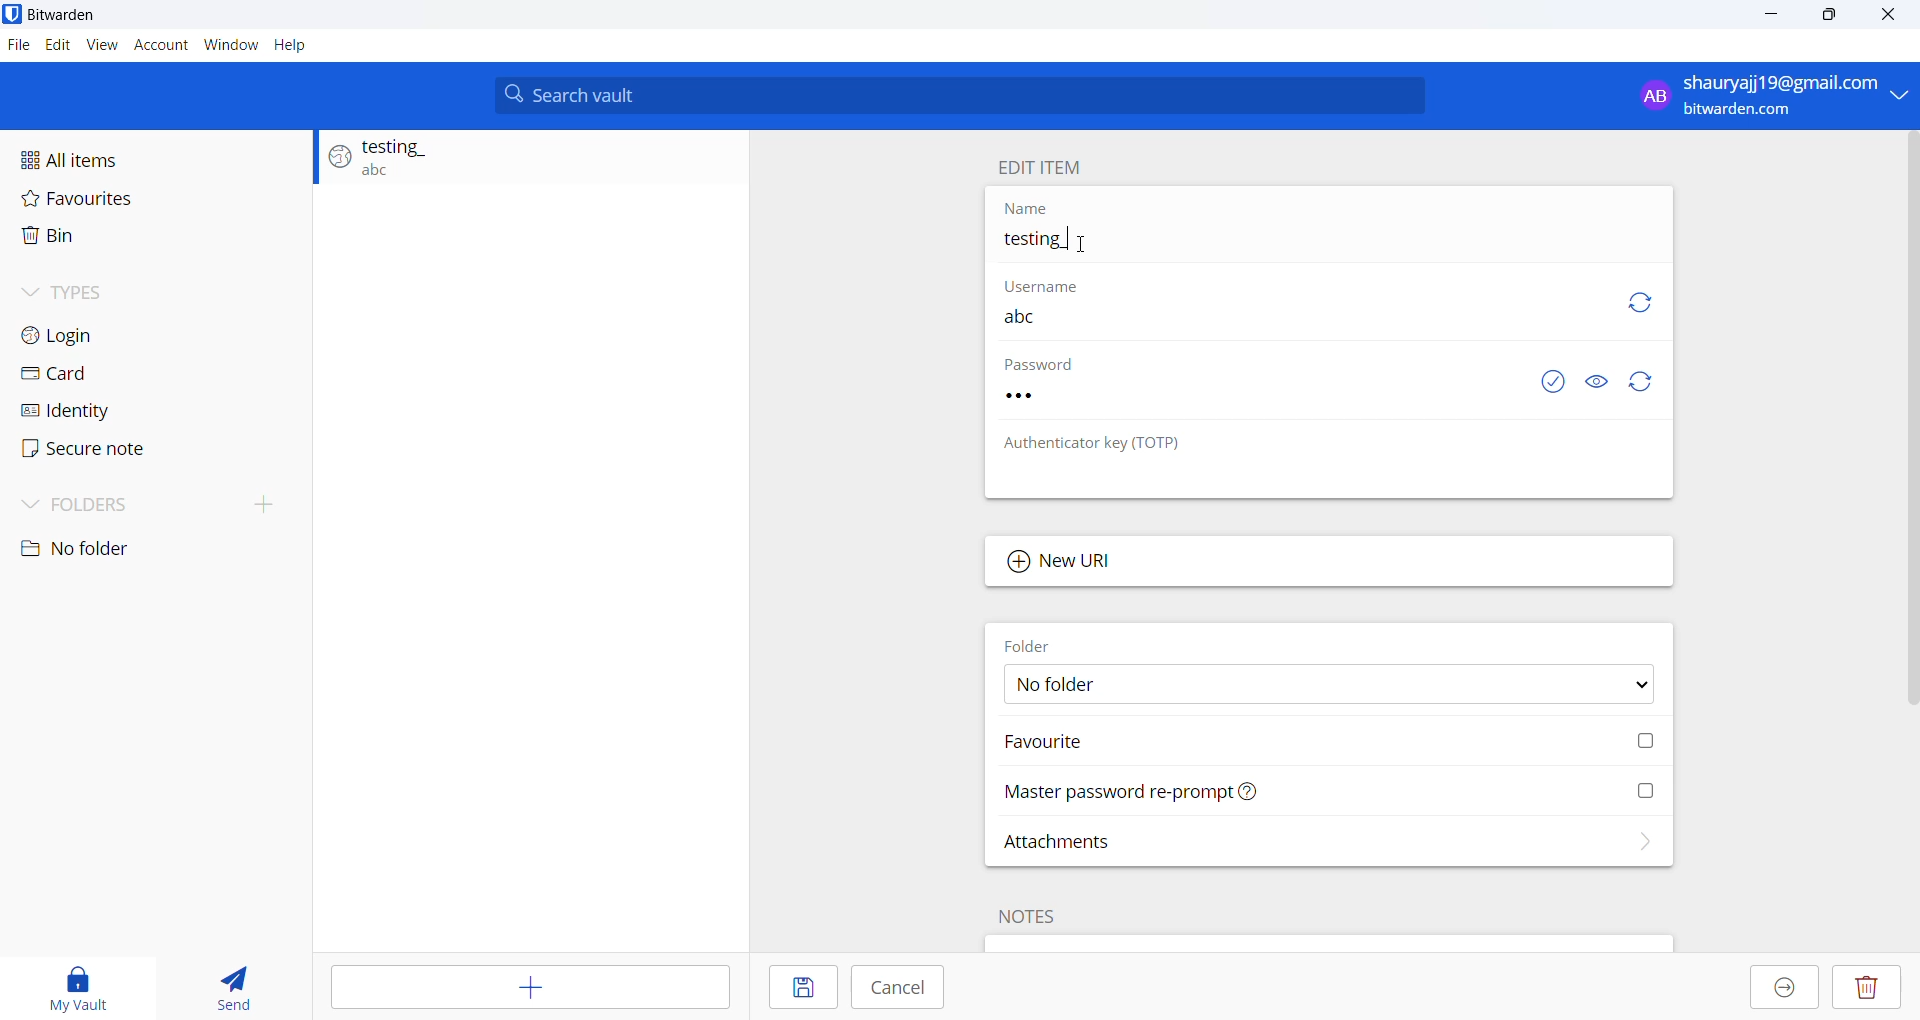 This screenshot has height=1020, width=1920. What do you see at coordinates (527, 988) in the screenshot?
I see `Add item` at bounding box center [527, 988].